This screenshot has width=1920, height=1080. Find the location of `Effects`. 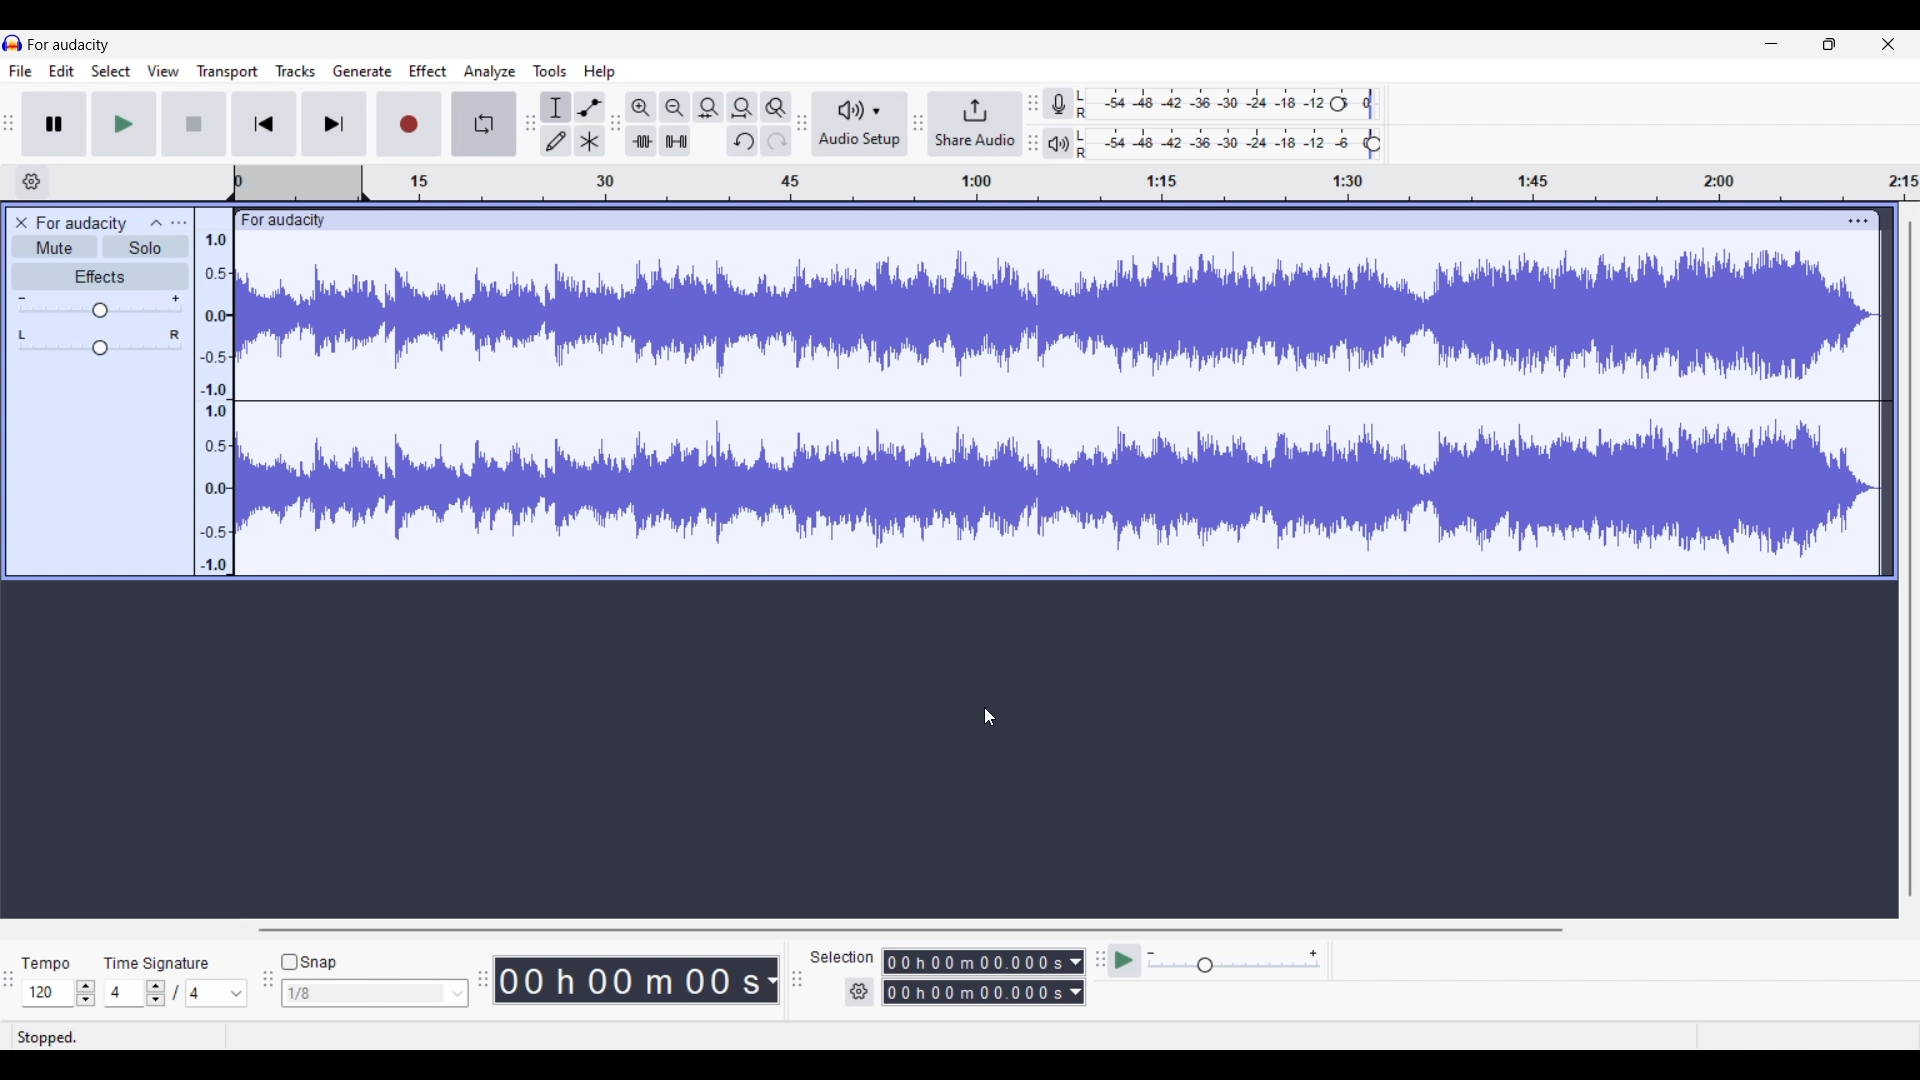

Effects is located at coordinates (100, 277).